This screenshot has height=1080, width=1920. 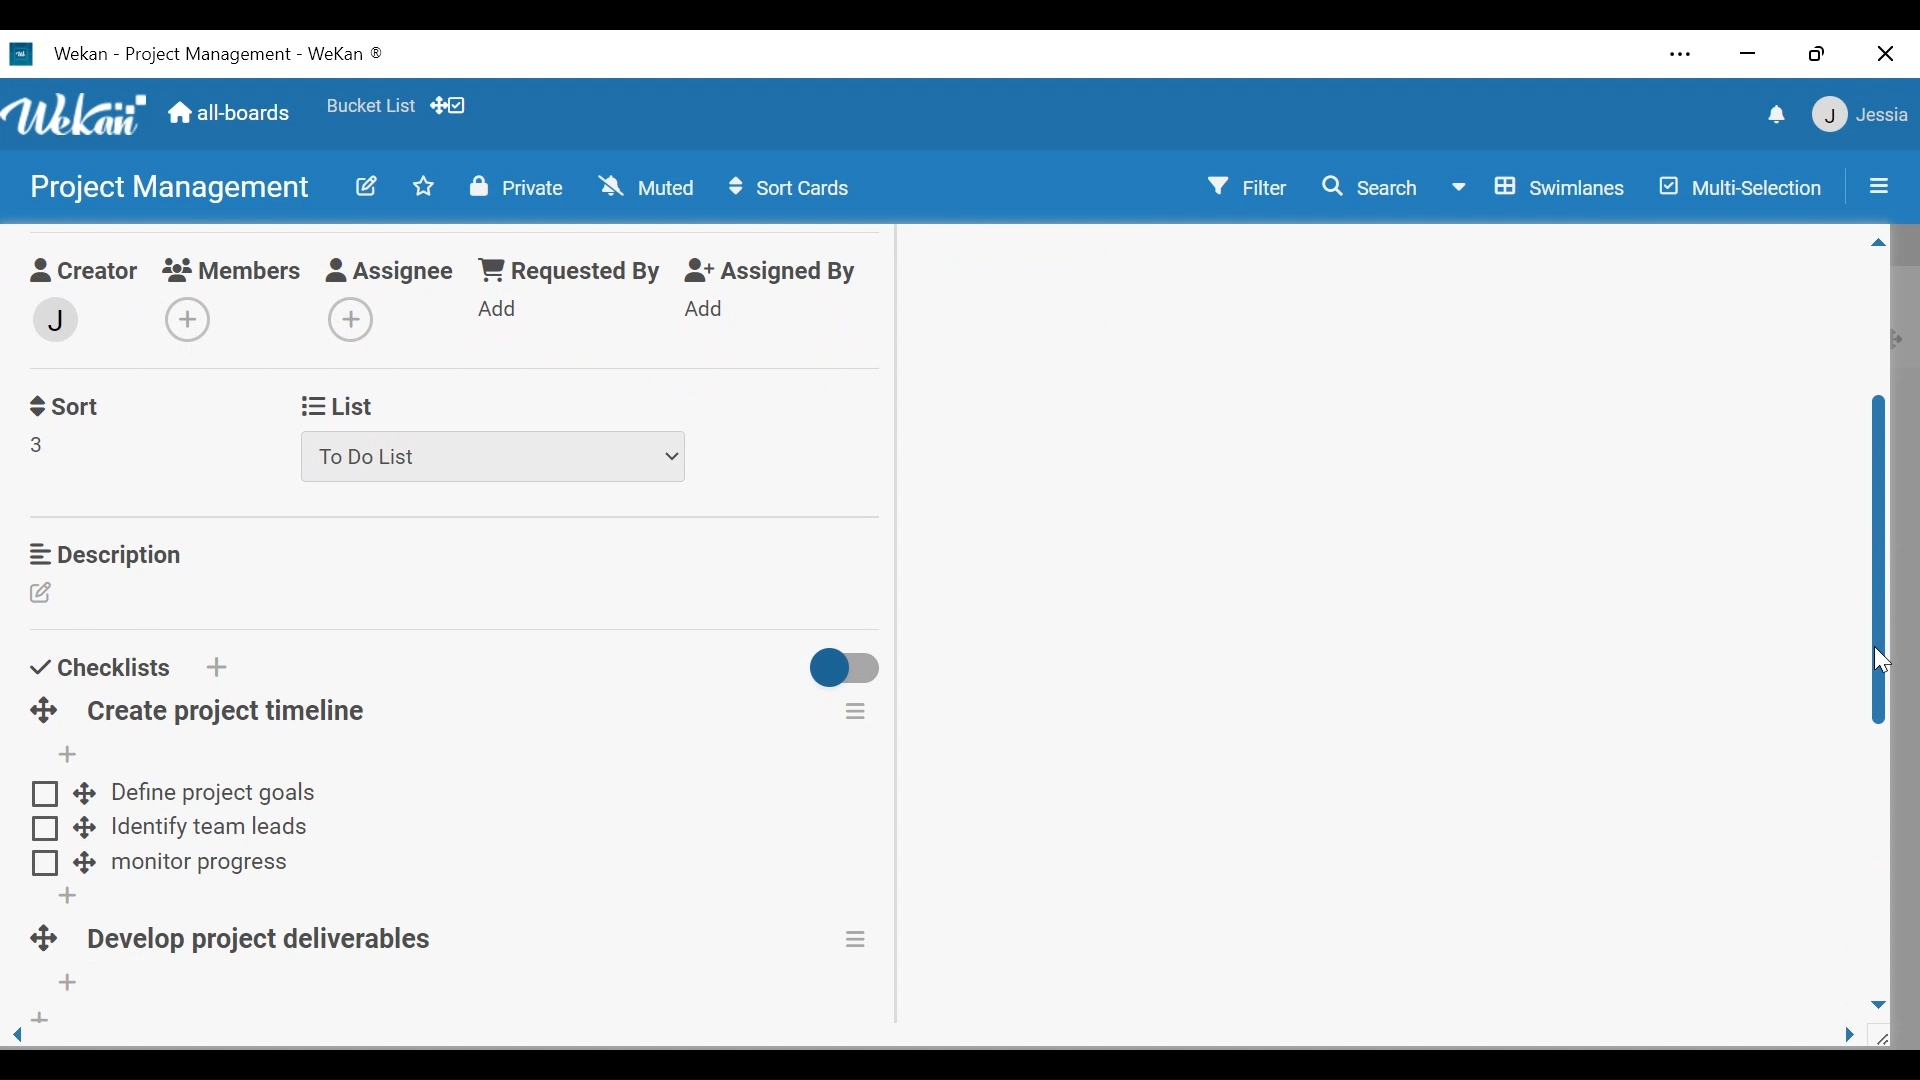 I want to click on Home (all-boards), so click(x=232, y=116).